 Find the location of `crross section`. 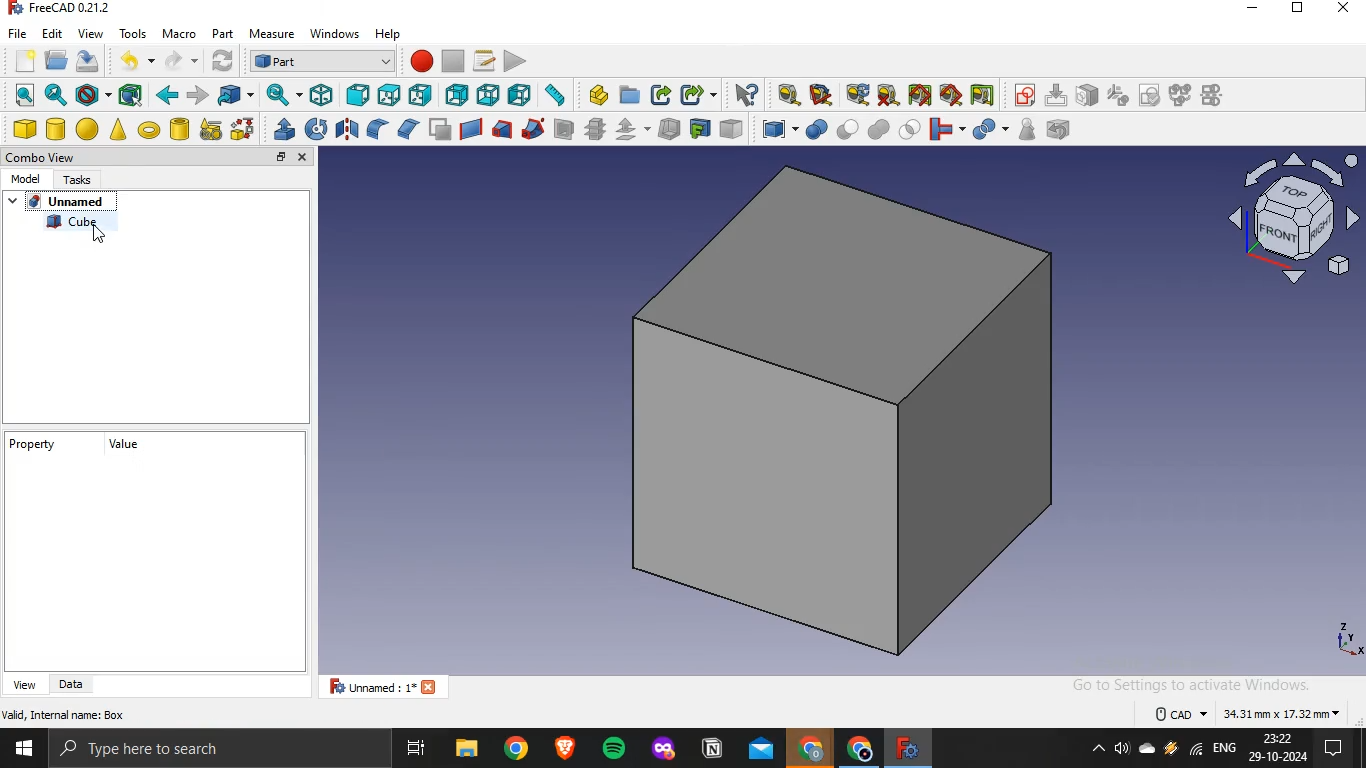

crross section is located at coordinates (595, 128).